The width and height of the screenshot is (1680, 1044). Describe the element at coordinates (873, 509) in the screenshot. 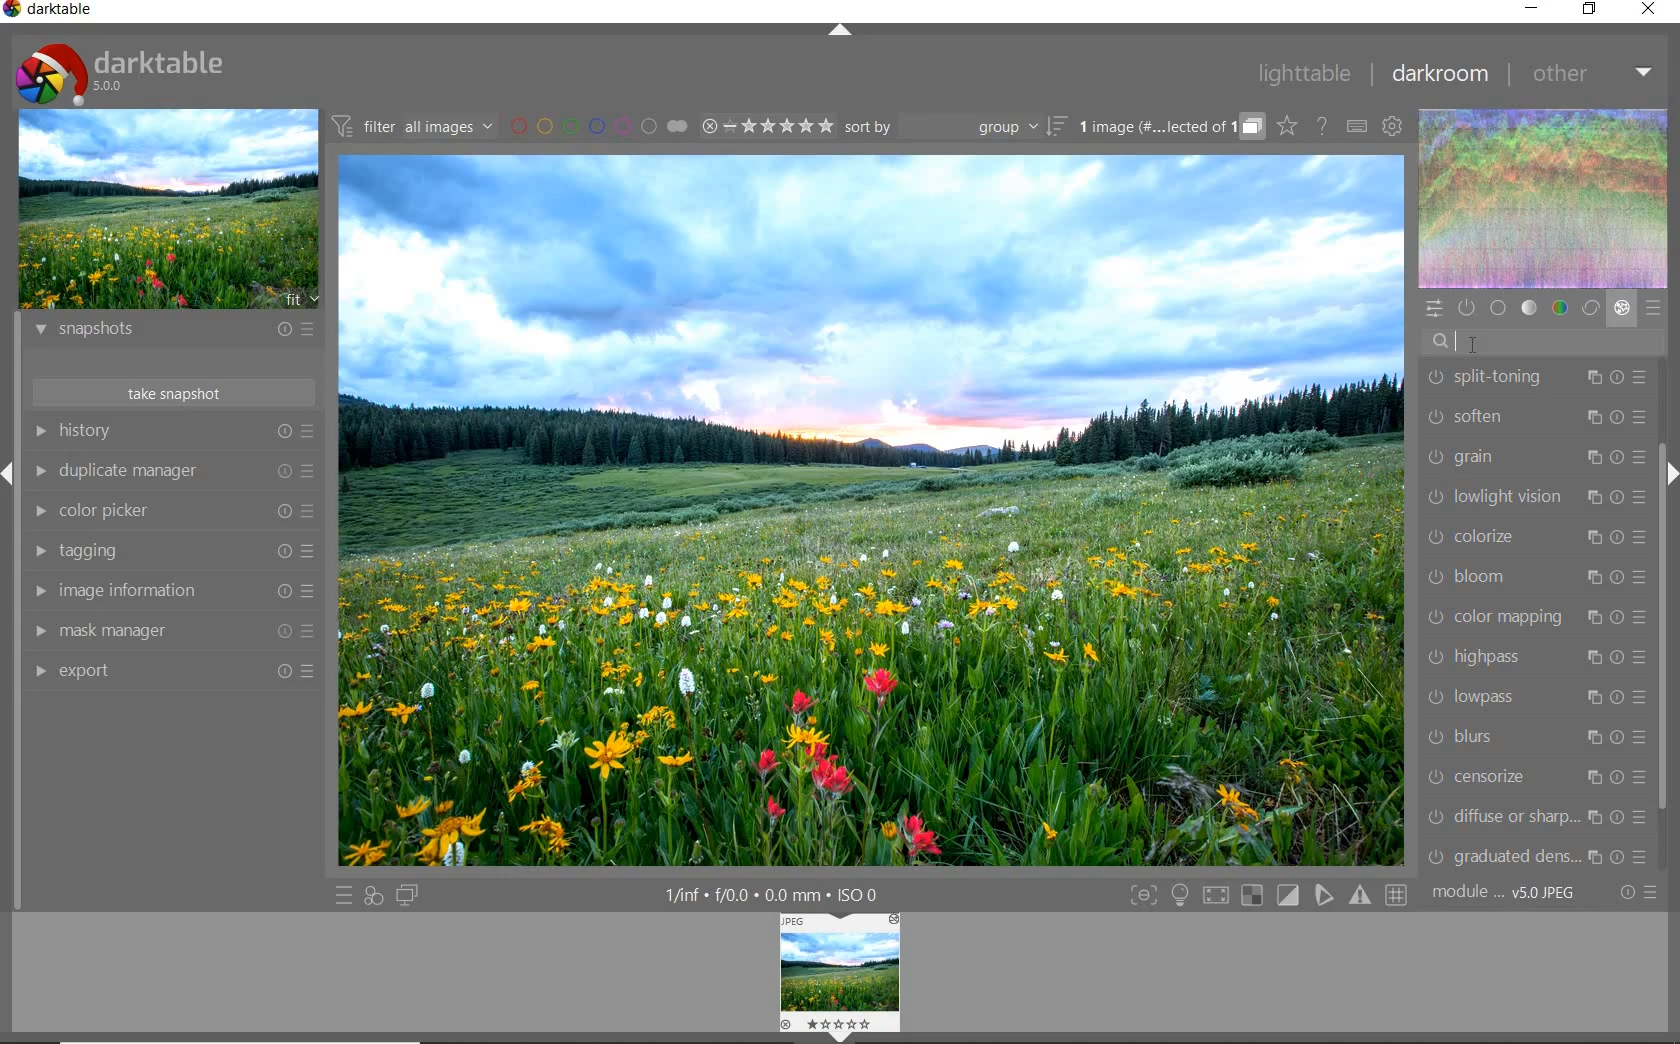

I see `selected image` at that location.